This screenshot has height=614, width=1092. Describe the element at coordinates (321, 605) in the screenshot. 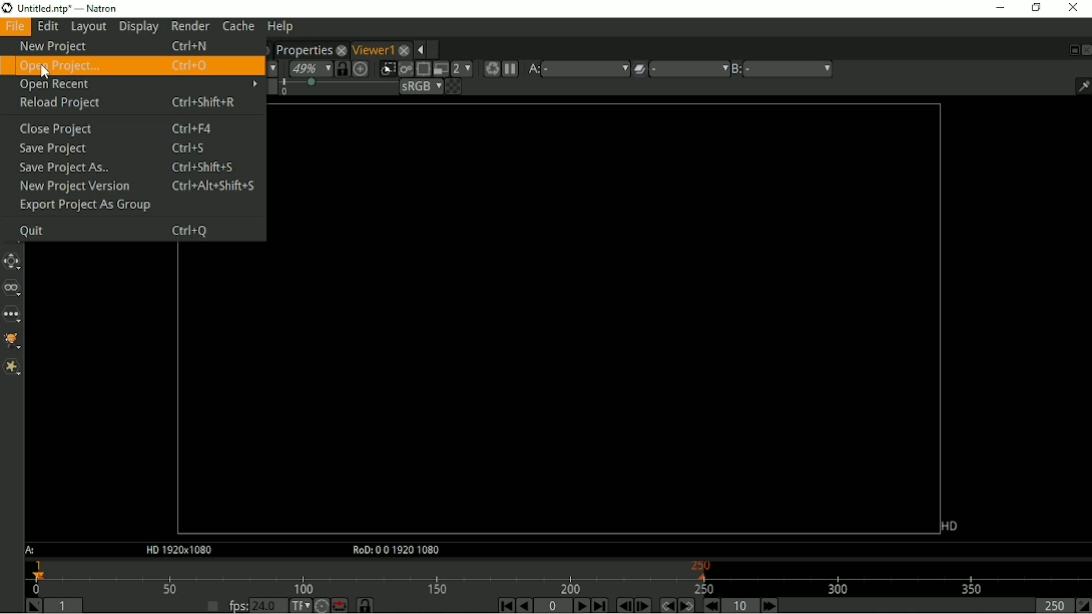

I see `Turbo mode` at that location.